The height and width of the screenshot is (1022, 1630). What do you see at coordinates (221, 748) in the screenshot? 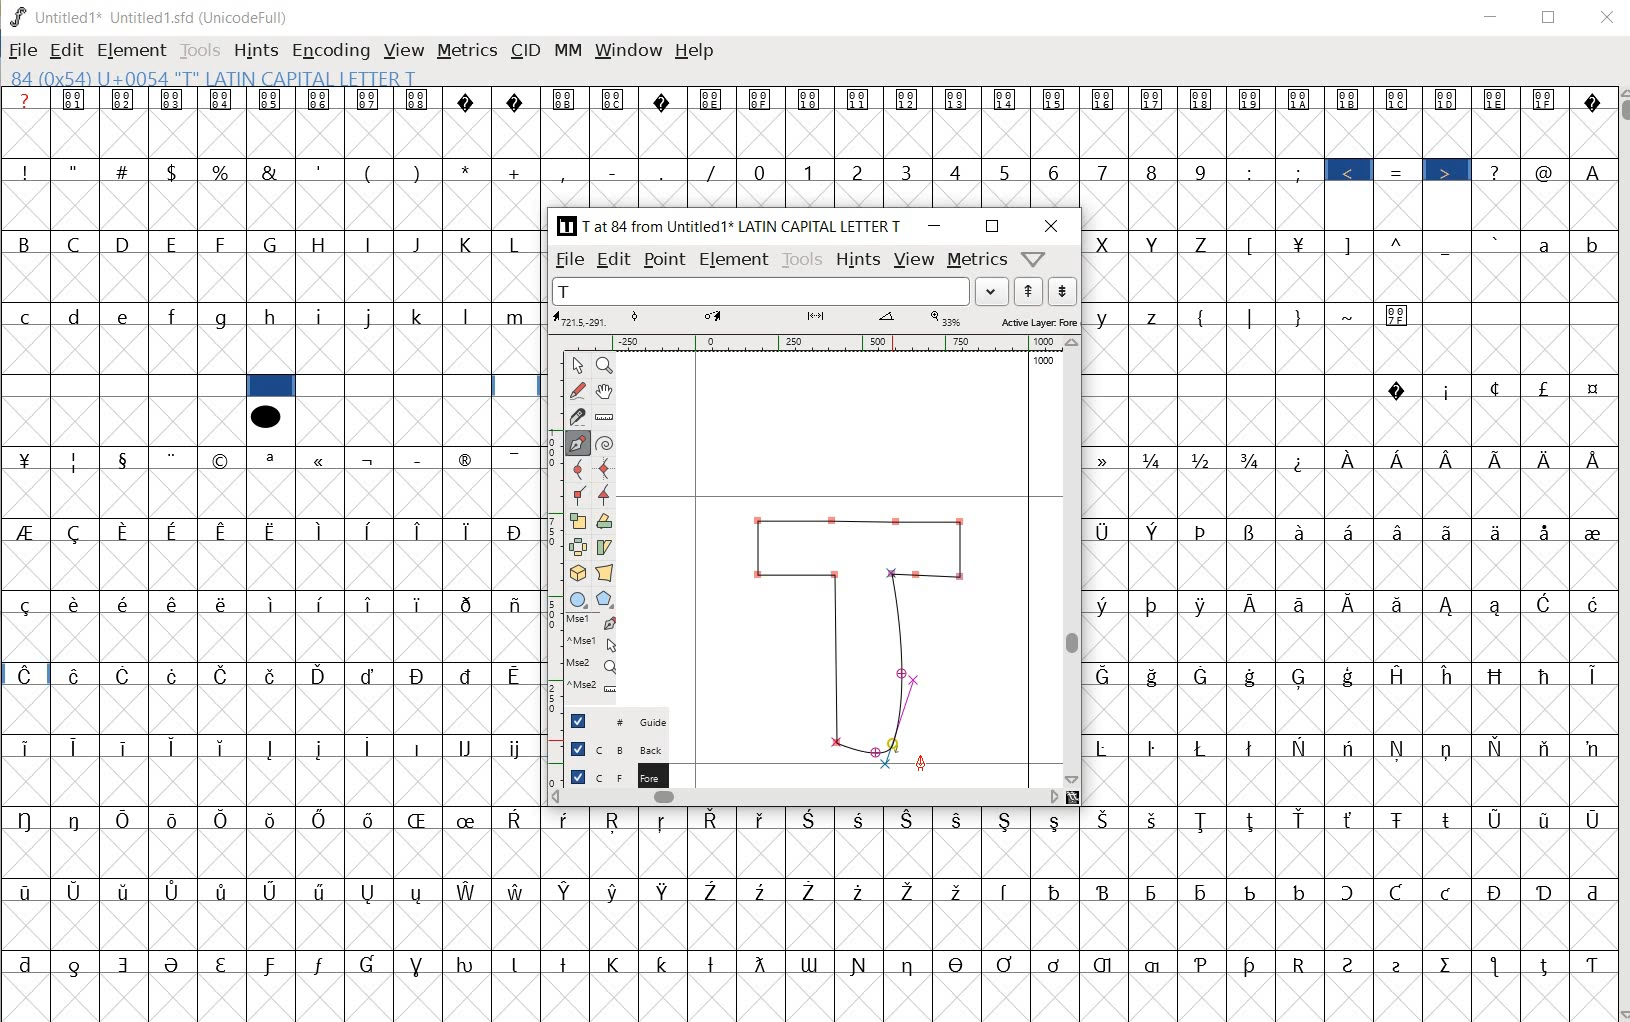
I see `Symbol` at bounding box center [221, 748].